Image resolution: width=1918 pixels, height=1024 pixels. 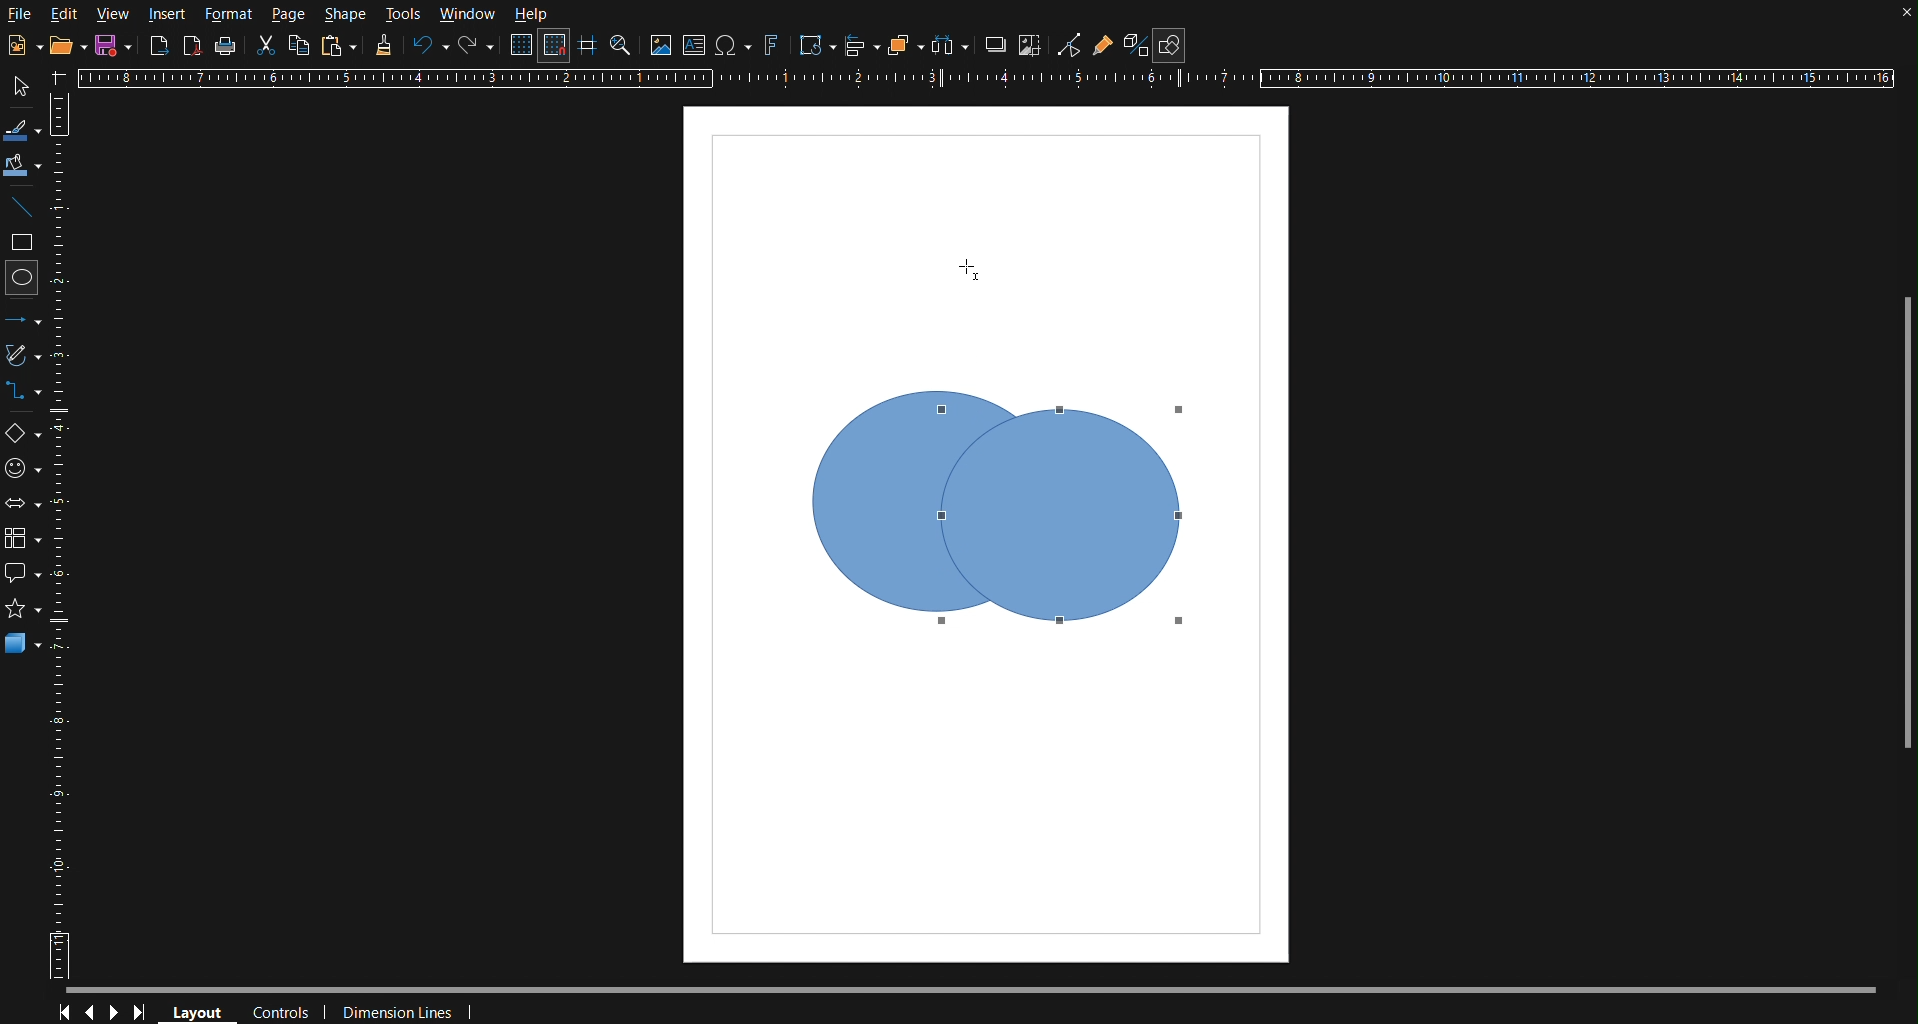 I want to click on Undo, so click(x=430, y=49).